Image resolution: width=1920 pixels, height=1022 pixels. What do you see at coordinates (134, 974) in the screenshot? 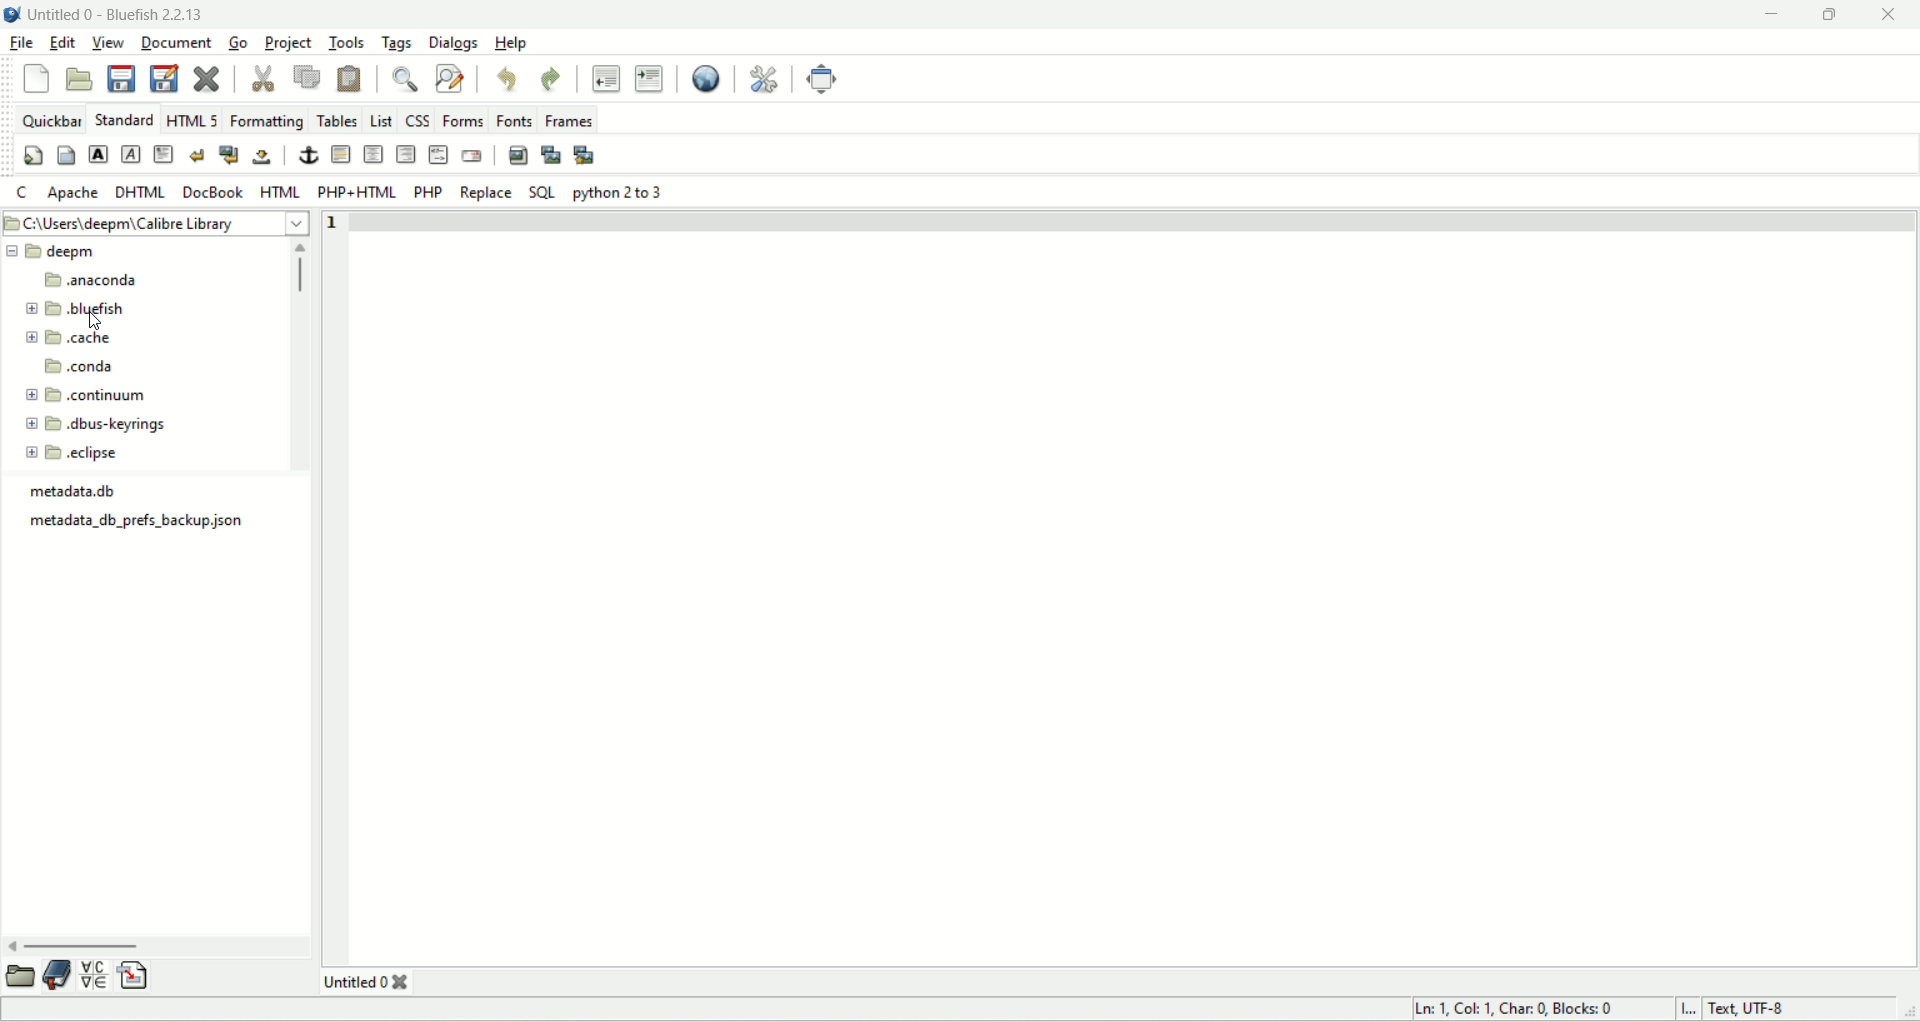
I see `insert file` at bounding box center [134, 974].